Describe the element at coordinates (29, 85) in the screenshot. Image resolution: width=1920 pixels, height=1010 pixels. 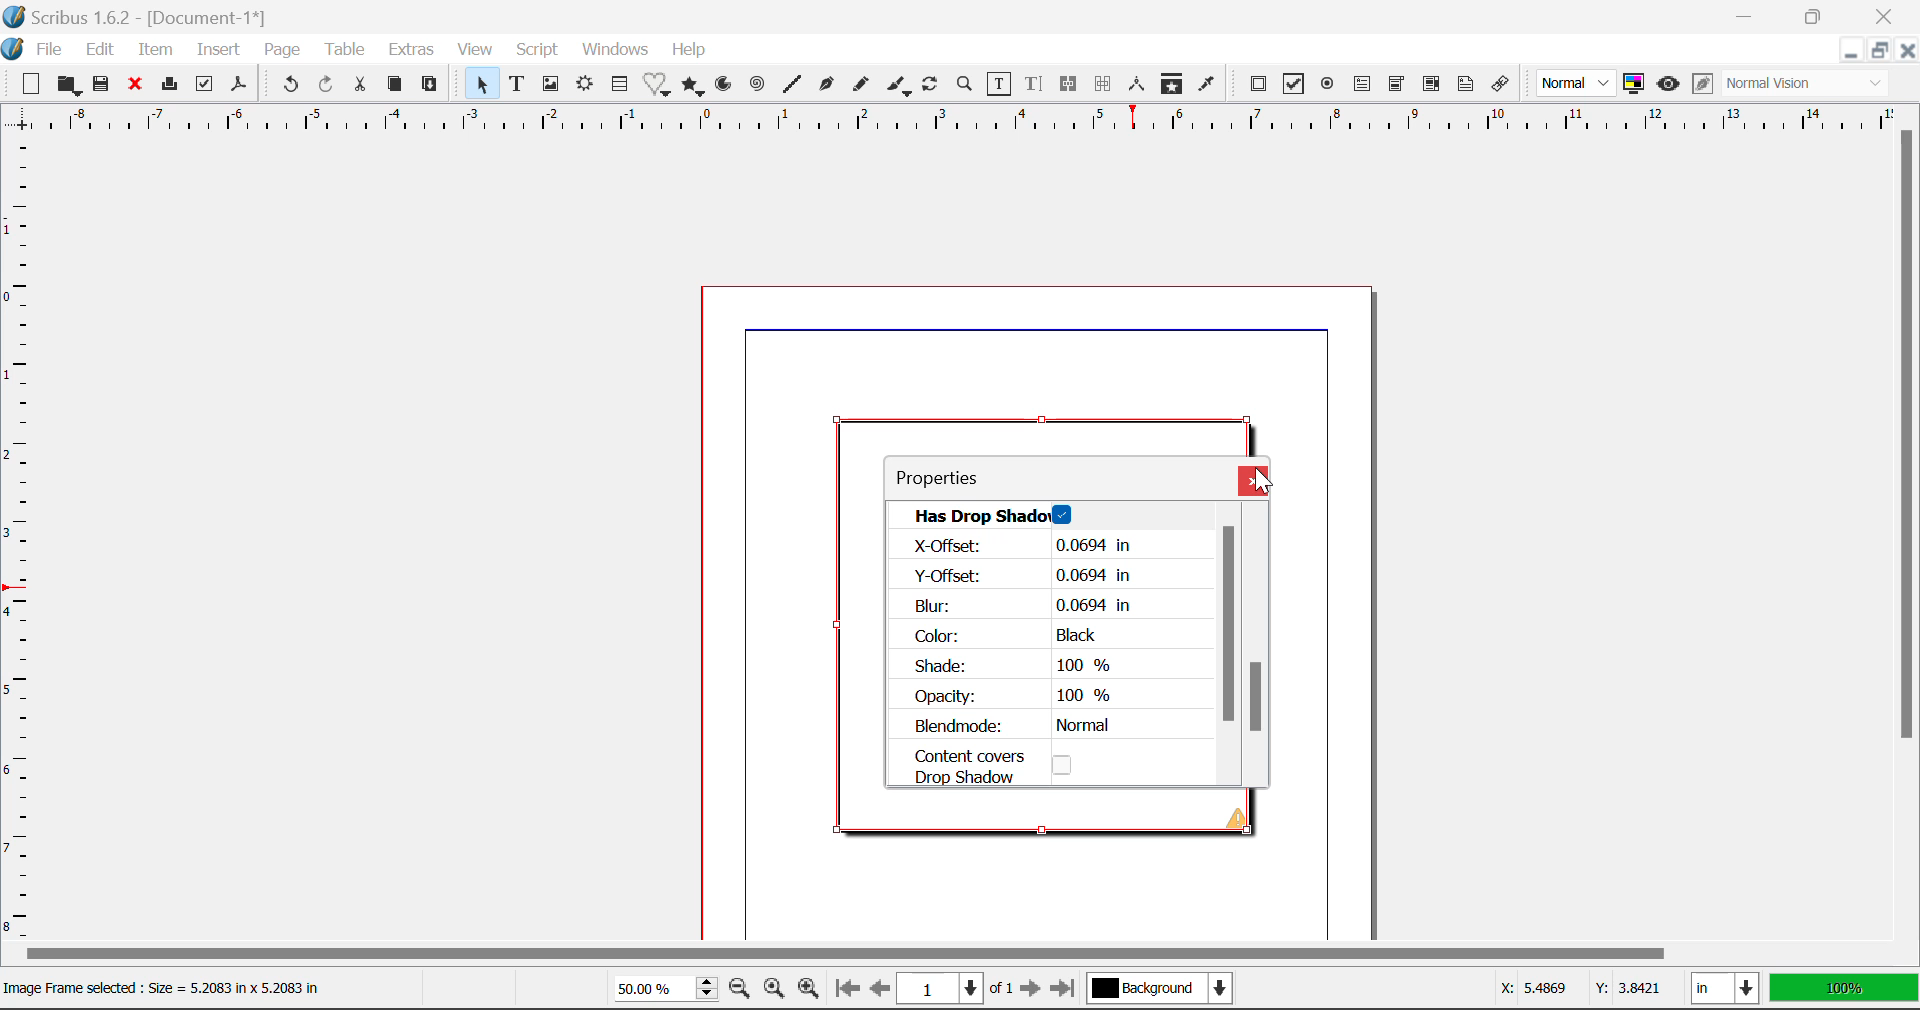
I see `New` at that location.